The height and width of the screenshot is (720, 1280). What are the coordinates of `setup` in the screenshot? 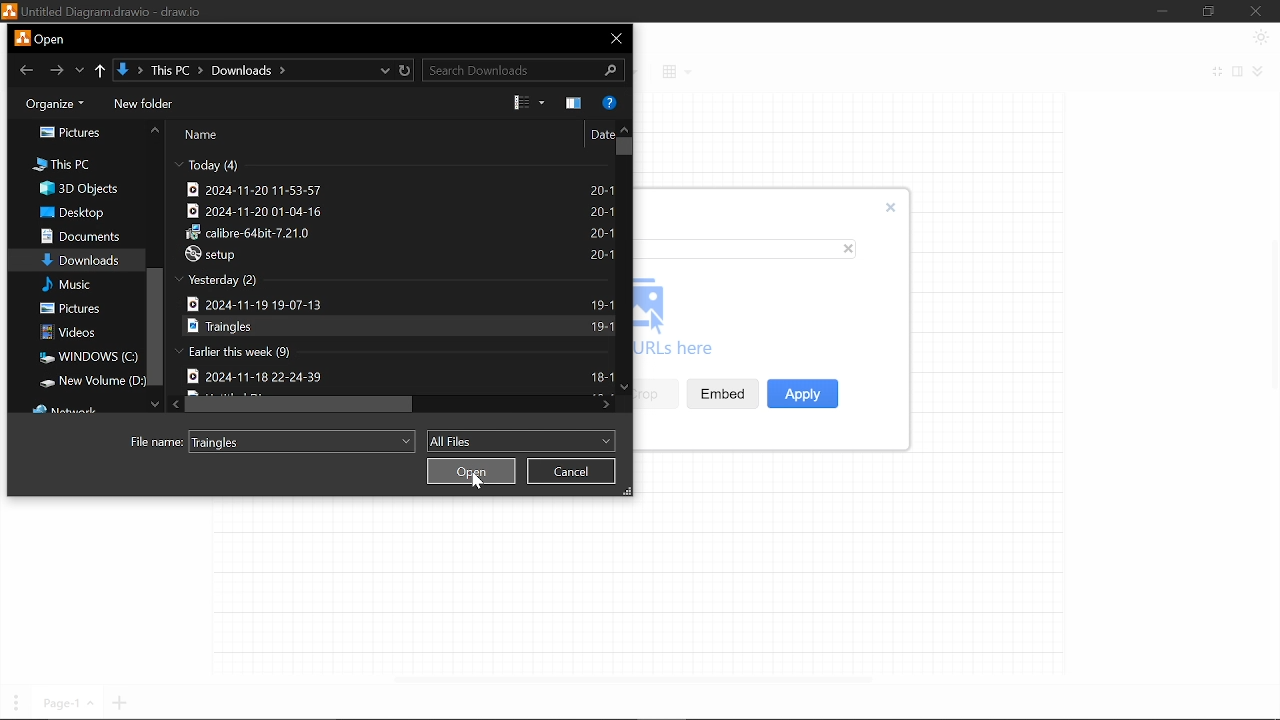 It's located at (219, 254).